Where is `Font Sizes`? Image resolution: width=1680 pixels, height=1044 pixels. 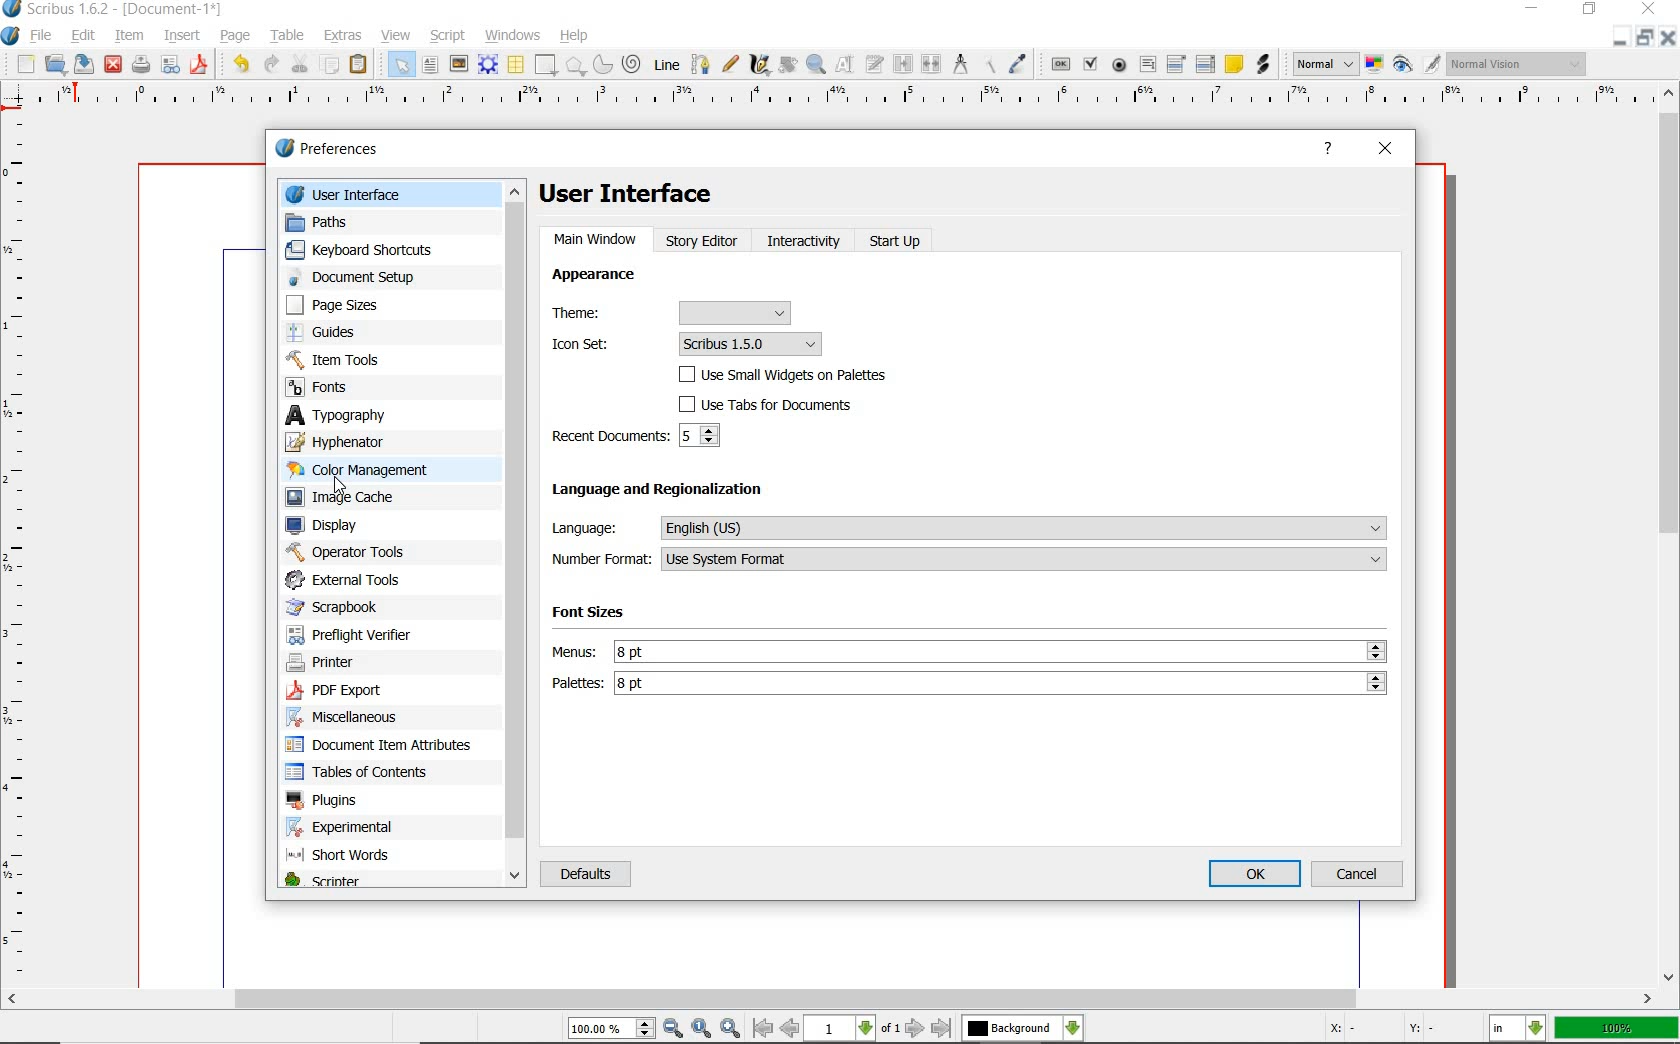
Font Sizes is located at coordinates (593, 613).